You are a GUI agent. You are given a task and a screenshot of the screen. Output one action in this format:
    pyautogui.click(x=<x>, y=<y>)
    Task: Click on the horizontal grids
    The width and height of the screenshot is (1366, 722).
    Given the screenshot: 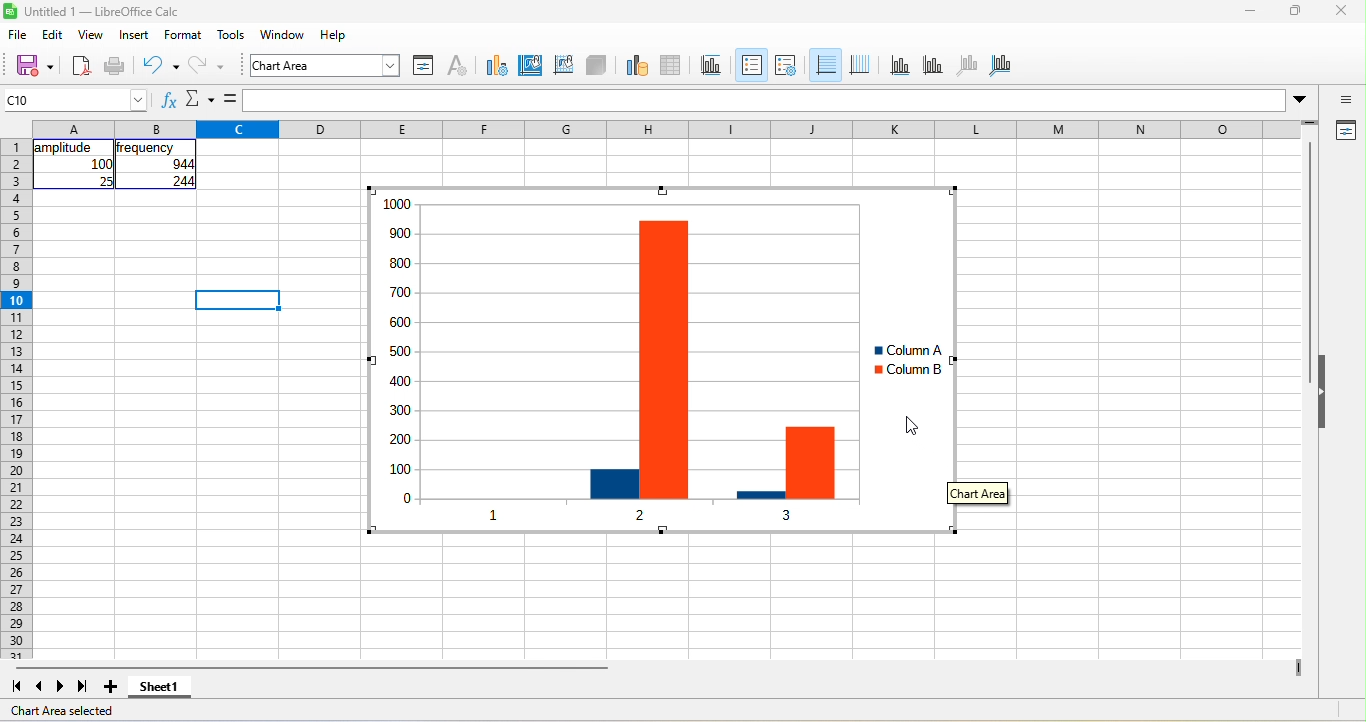 What is the action you would take?
    pyautogui.click(x=825, y=65)
    